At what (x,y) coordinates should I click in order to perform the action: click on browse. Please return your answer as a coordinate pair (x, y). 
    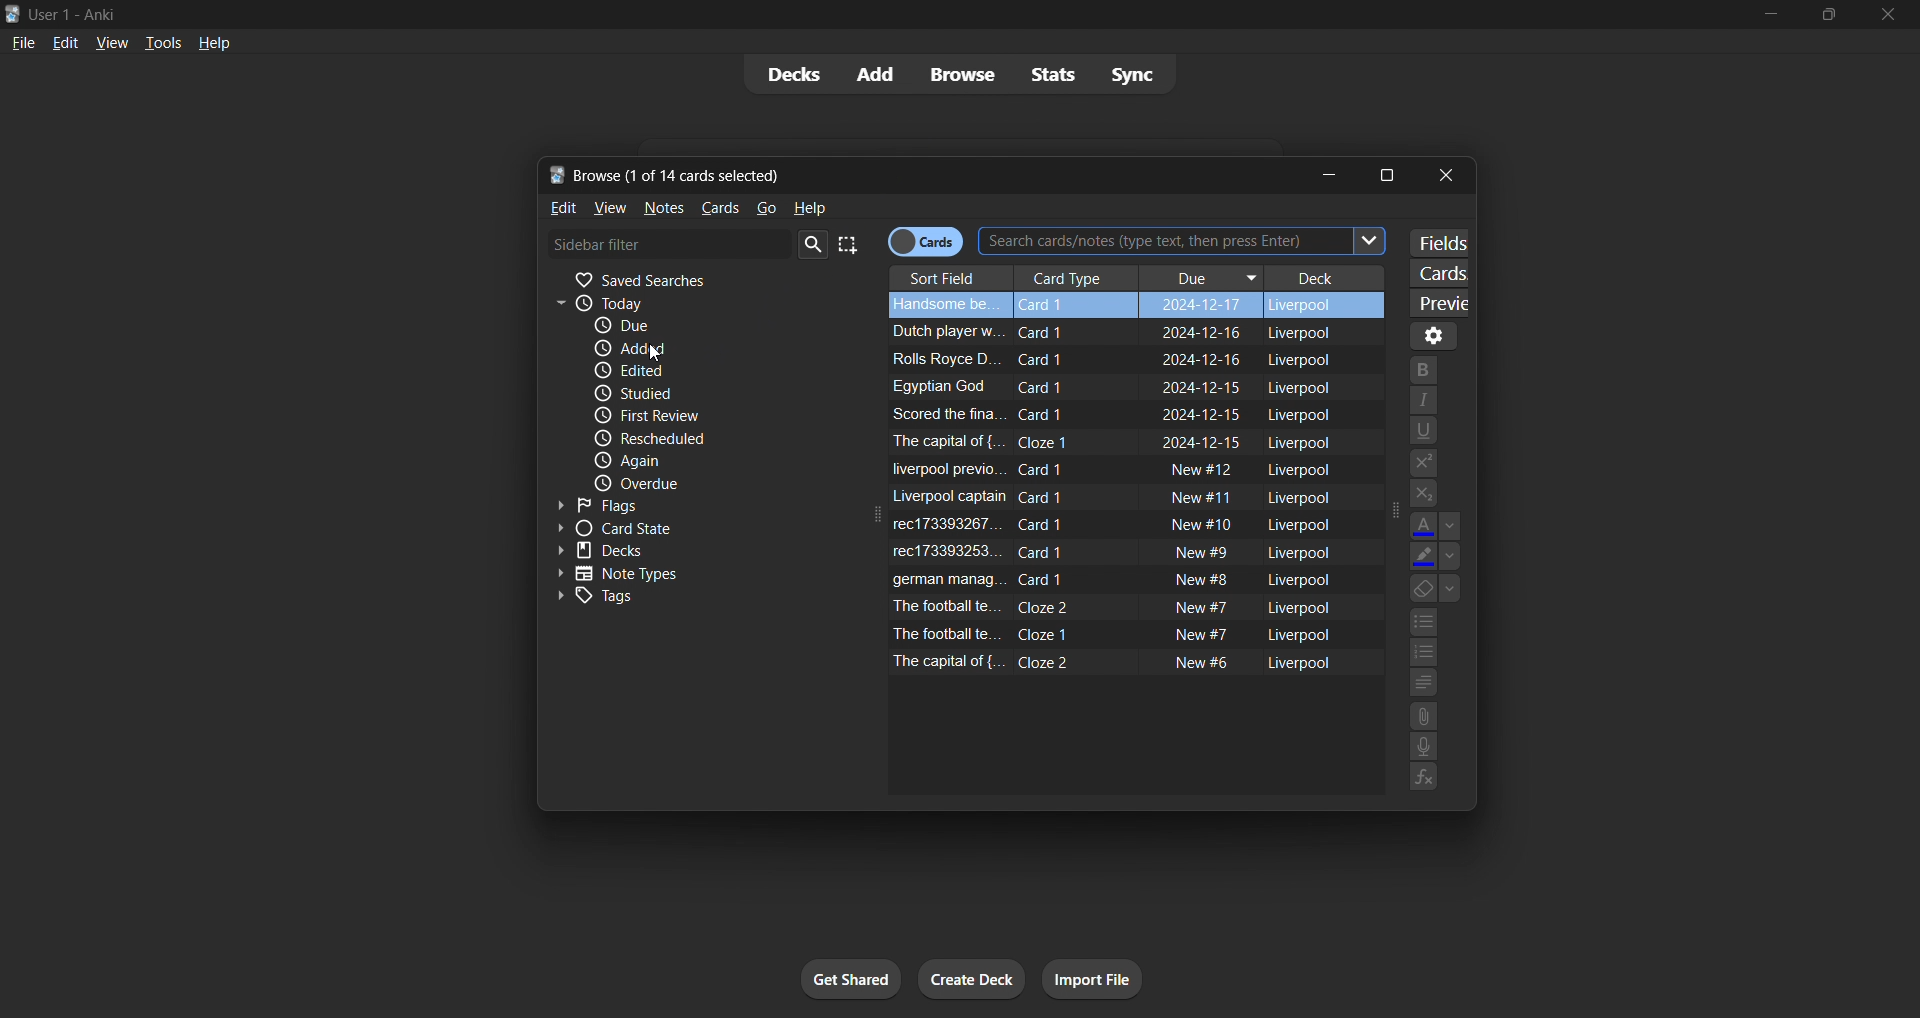
    Looking at the image, I should click on (958, 73).